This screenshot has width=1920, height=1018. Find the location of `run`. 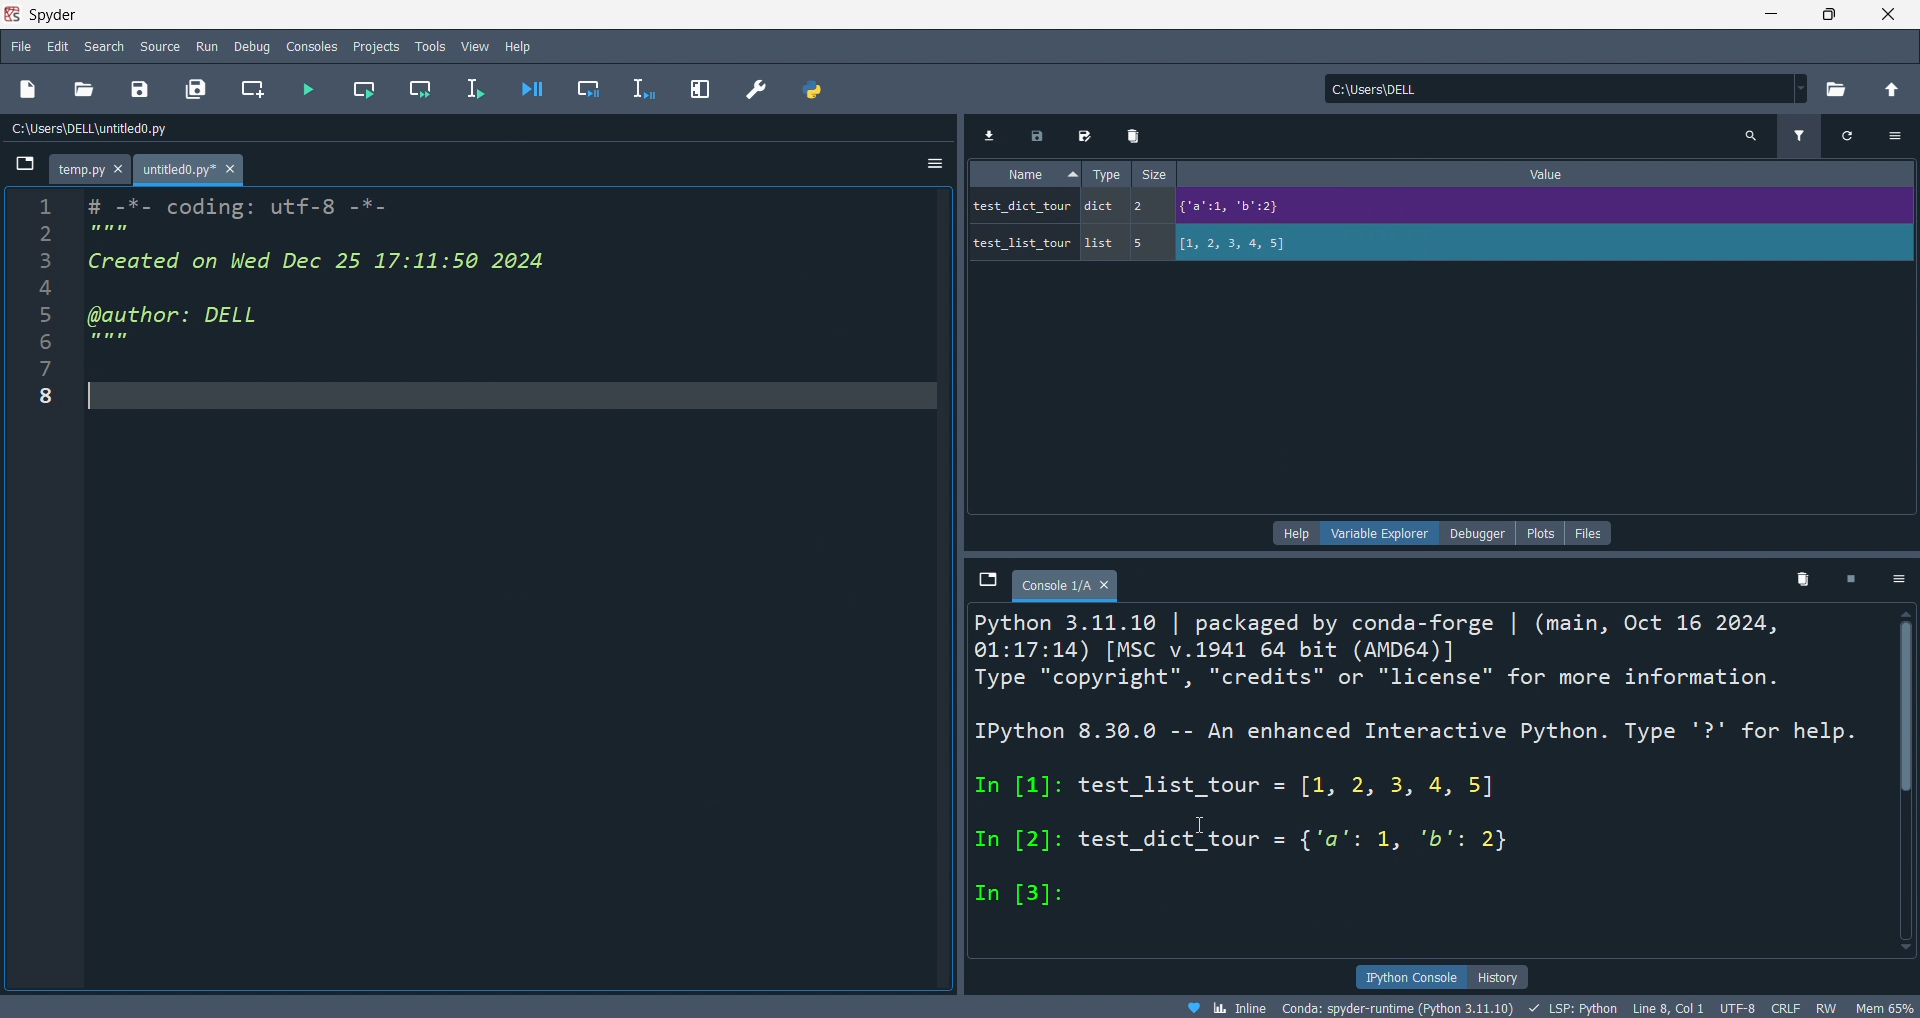

run is located at coordinates (210, 46).